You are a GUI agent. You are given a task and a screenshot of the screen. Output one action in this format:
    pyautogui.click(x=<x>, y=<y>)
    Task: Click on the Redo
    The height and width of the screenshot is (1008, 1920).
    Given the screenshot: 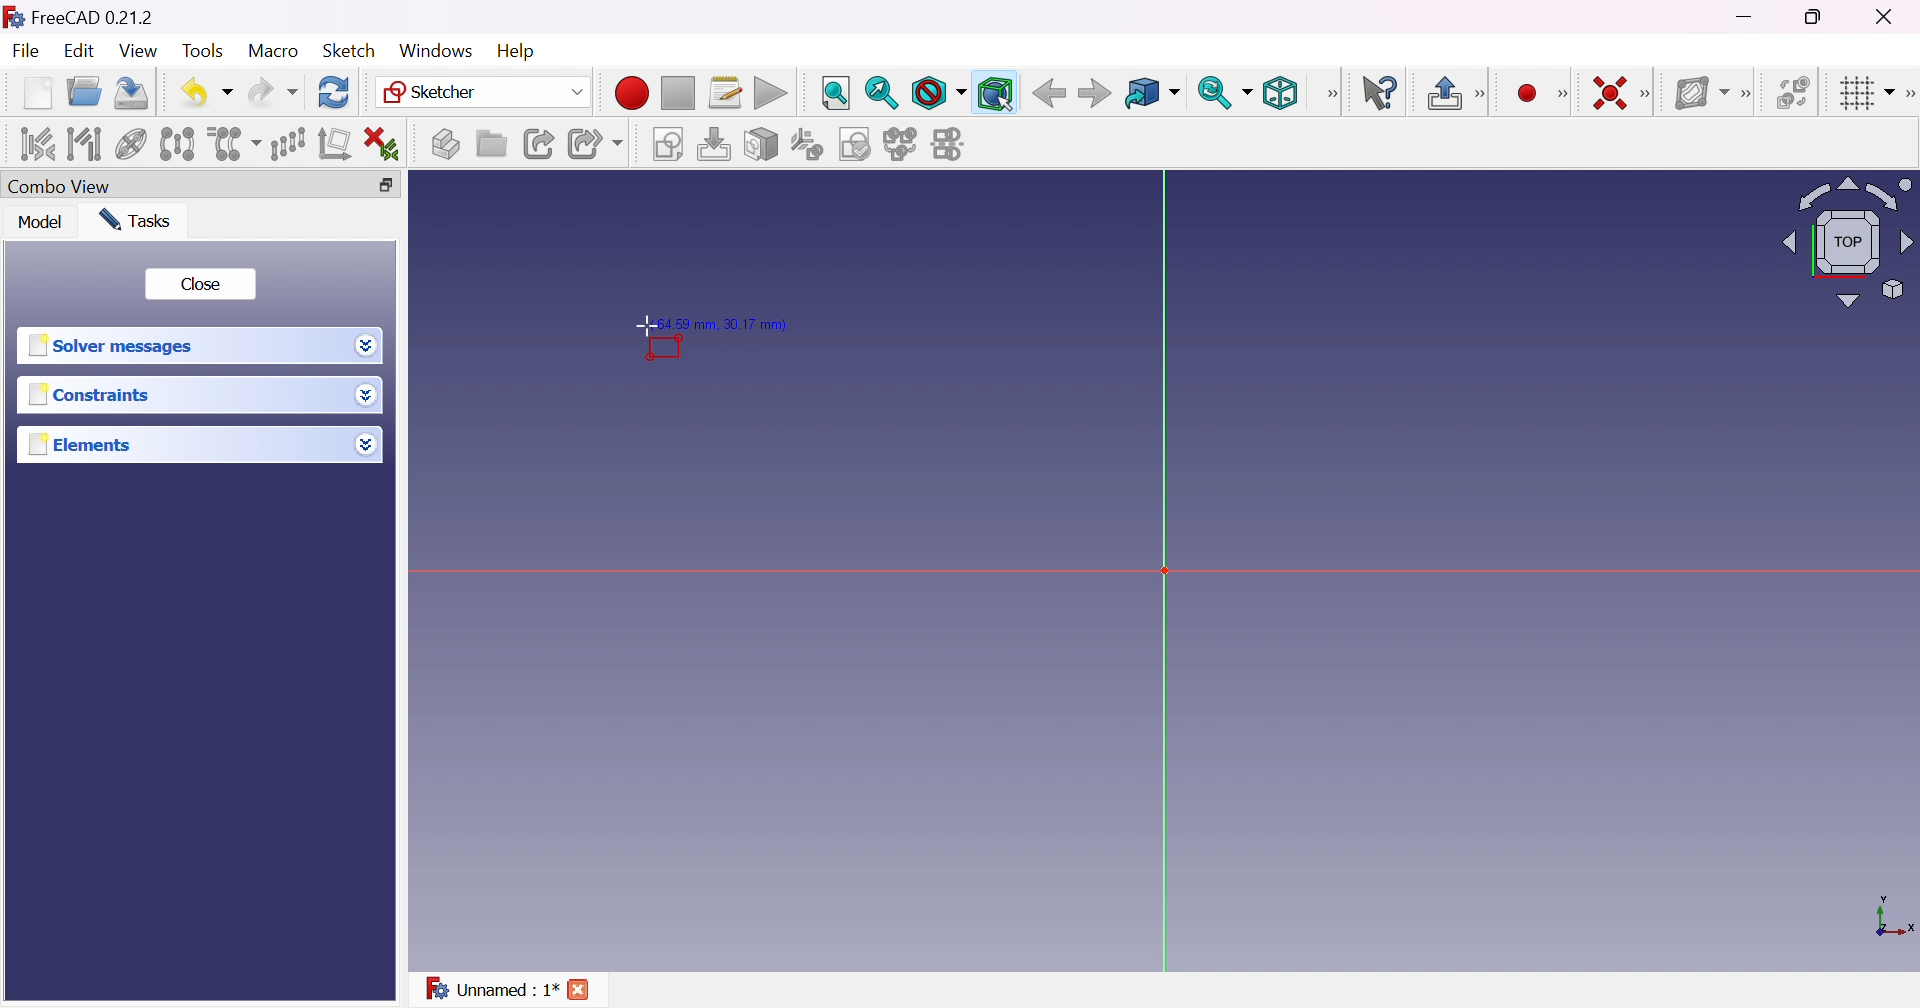 What is the action you would take?
    pyautogui.click(x=274, y=94)
    